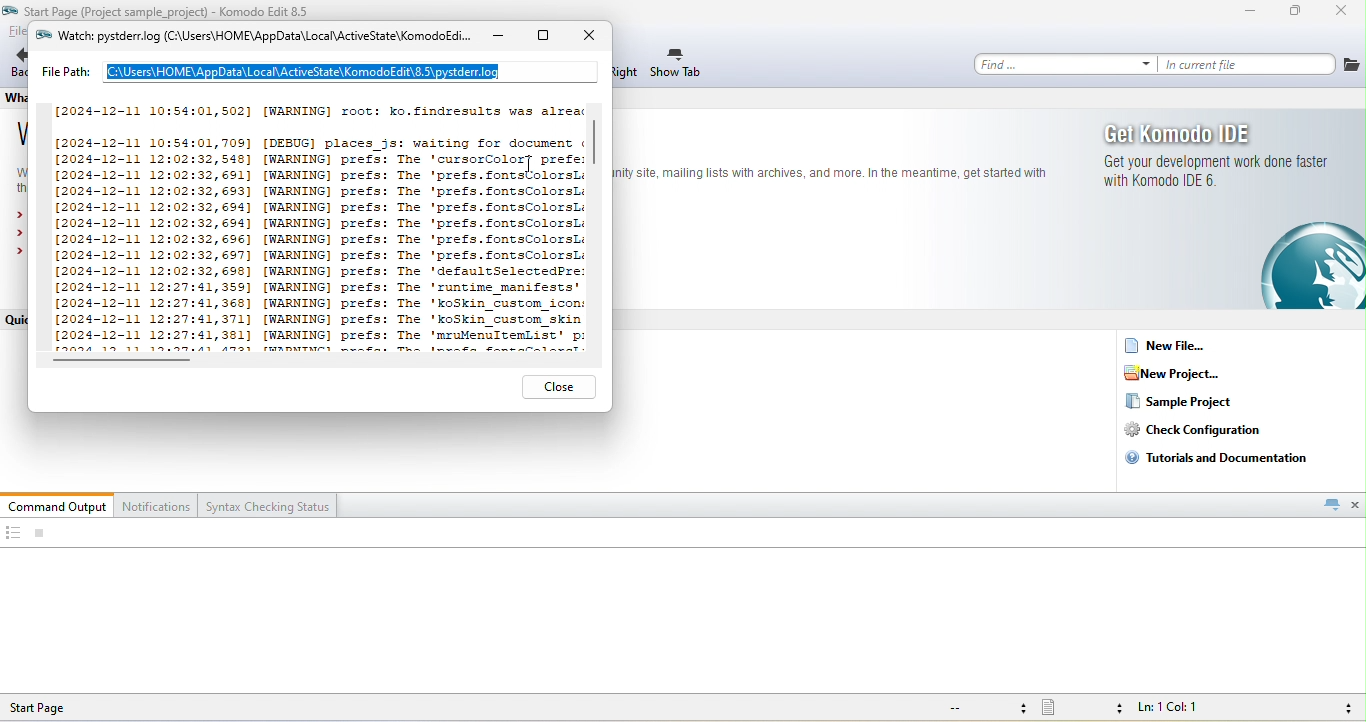 Image resolution: width=1366 pixels, height=722 pixels. Describe the element at coordinates (308, 220) in the screenshot. I see `log history` at that location.